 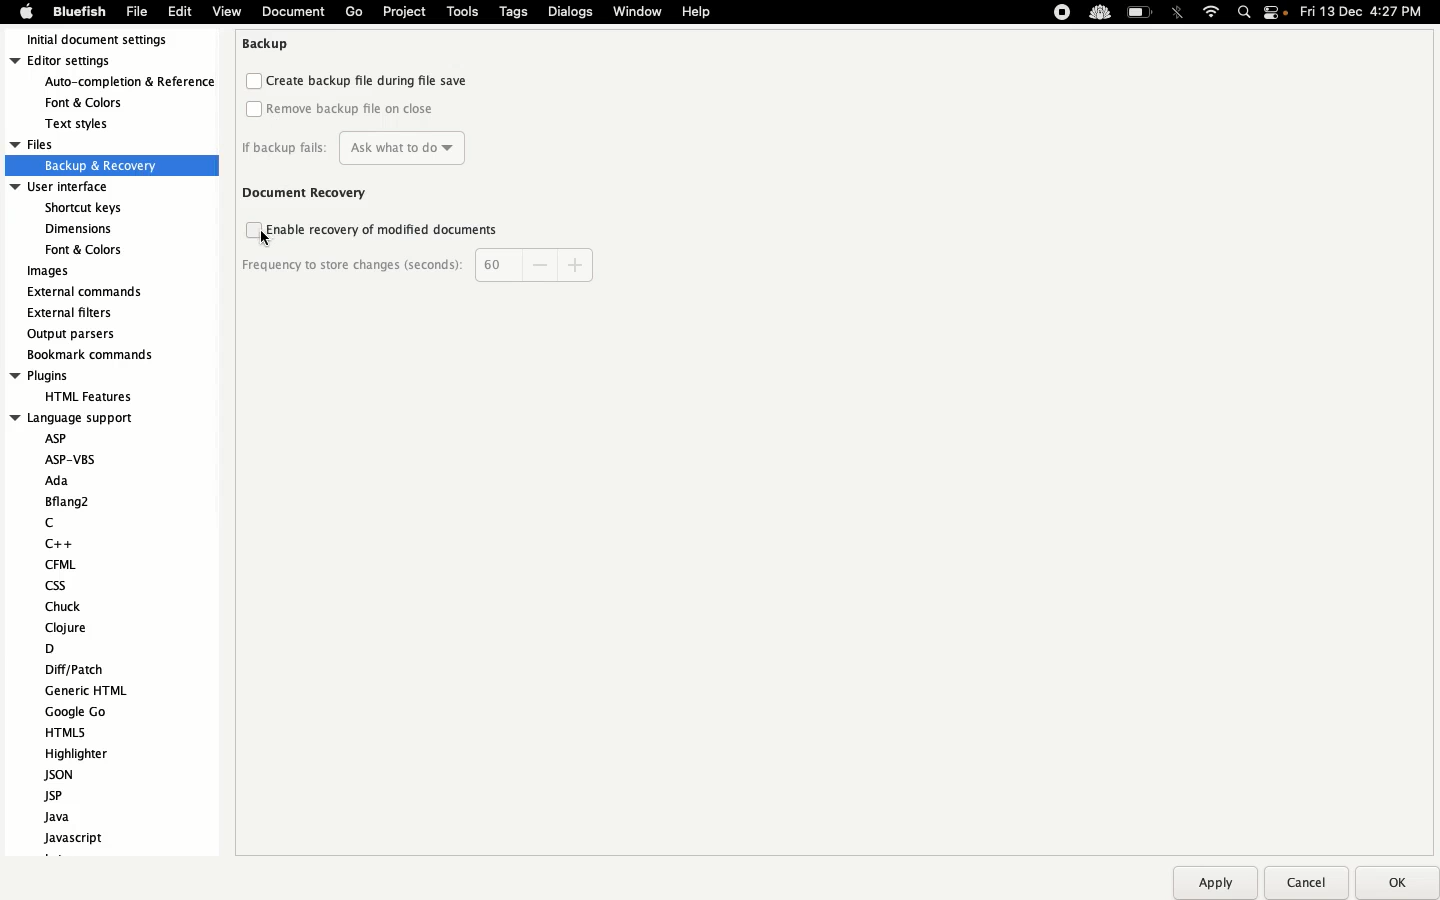 What do you see at coordinates (1243, 13) in the screenshot?
I see `Search` at bounding box center [1243, 13].